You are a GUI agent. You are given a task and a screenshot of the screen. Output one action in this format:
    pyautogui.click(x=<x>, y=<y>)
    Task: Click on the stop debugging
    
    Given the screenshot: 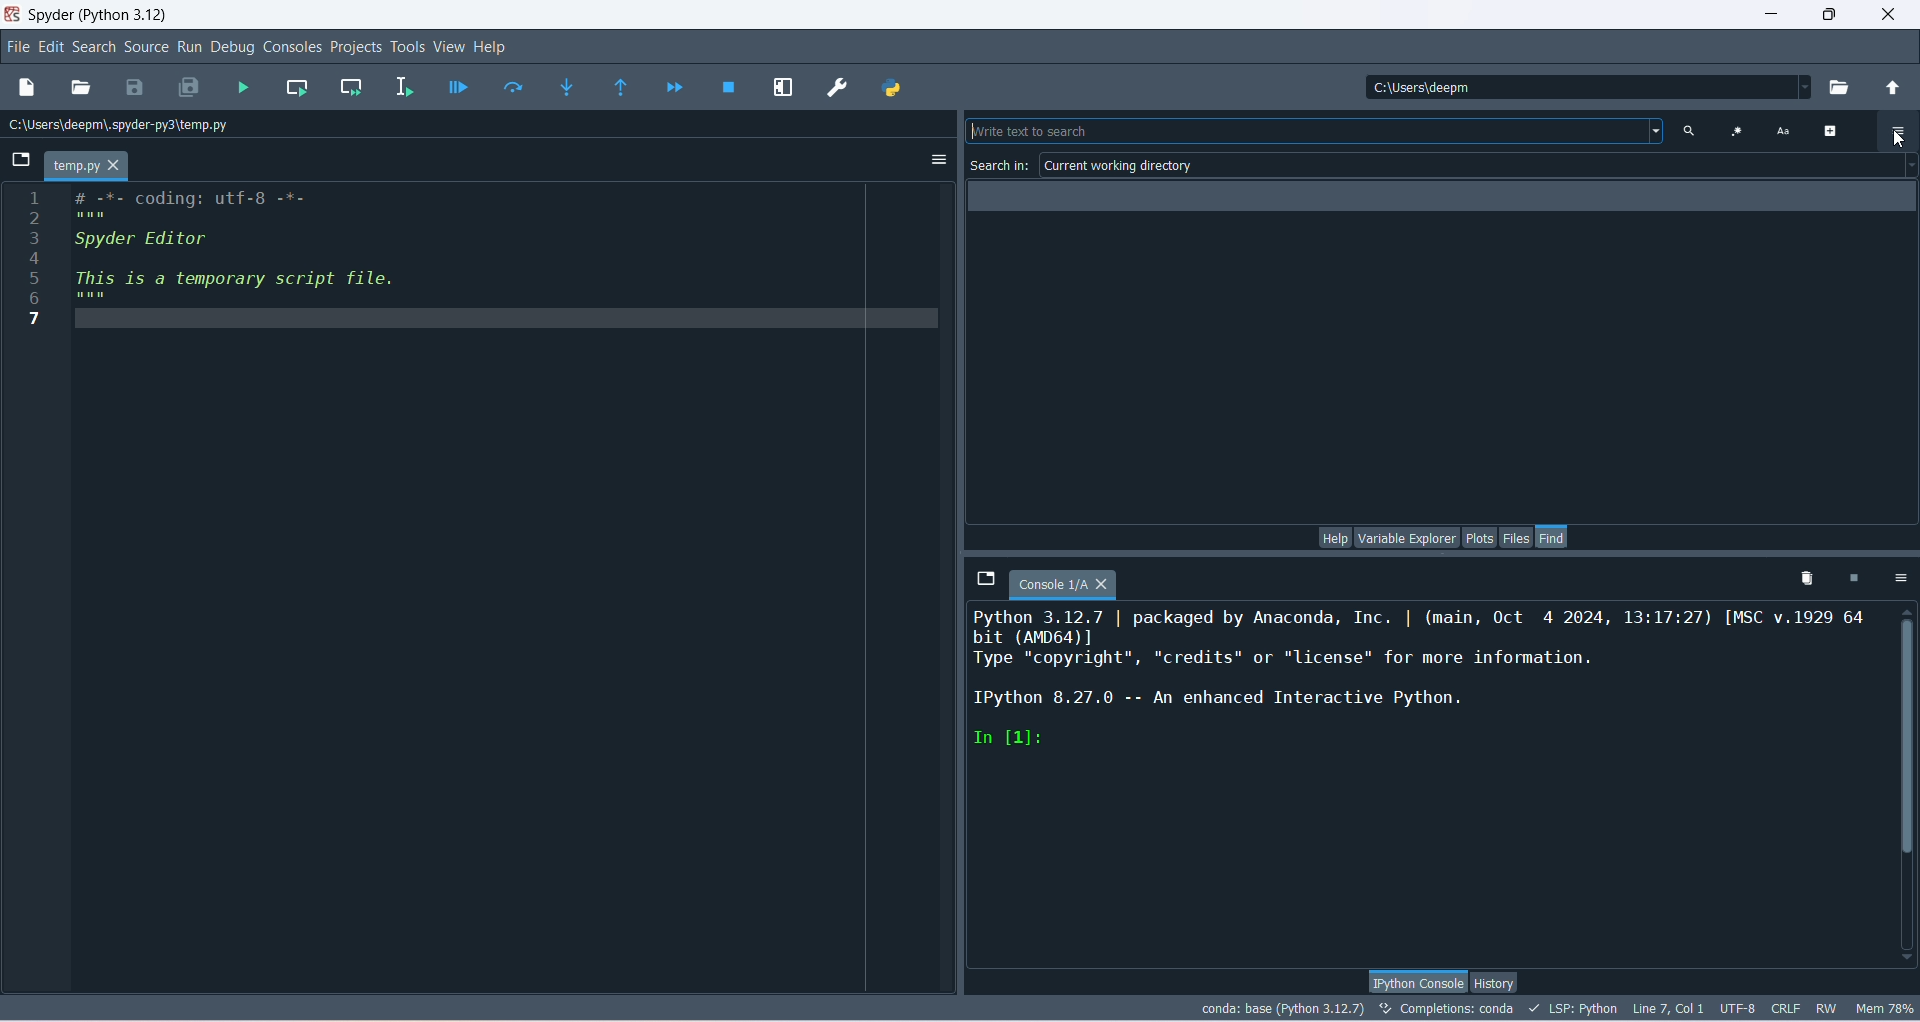 What is the action you would take?
    pyautogui.click(x=731, y=87)
    